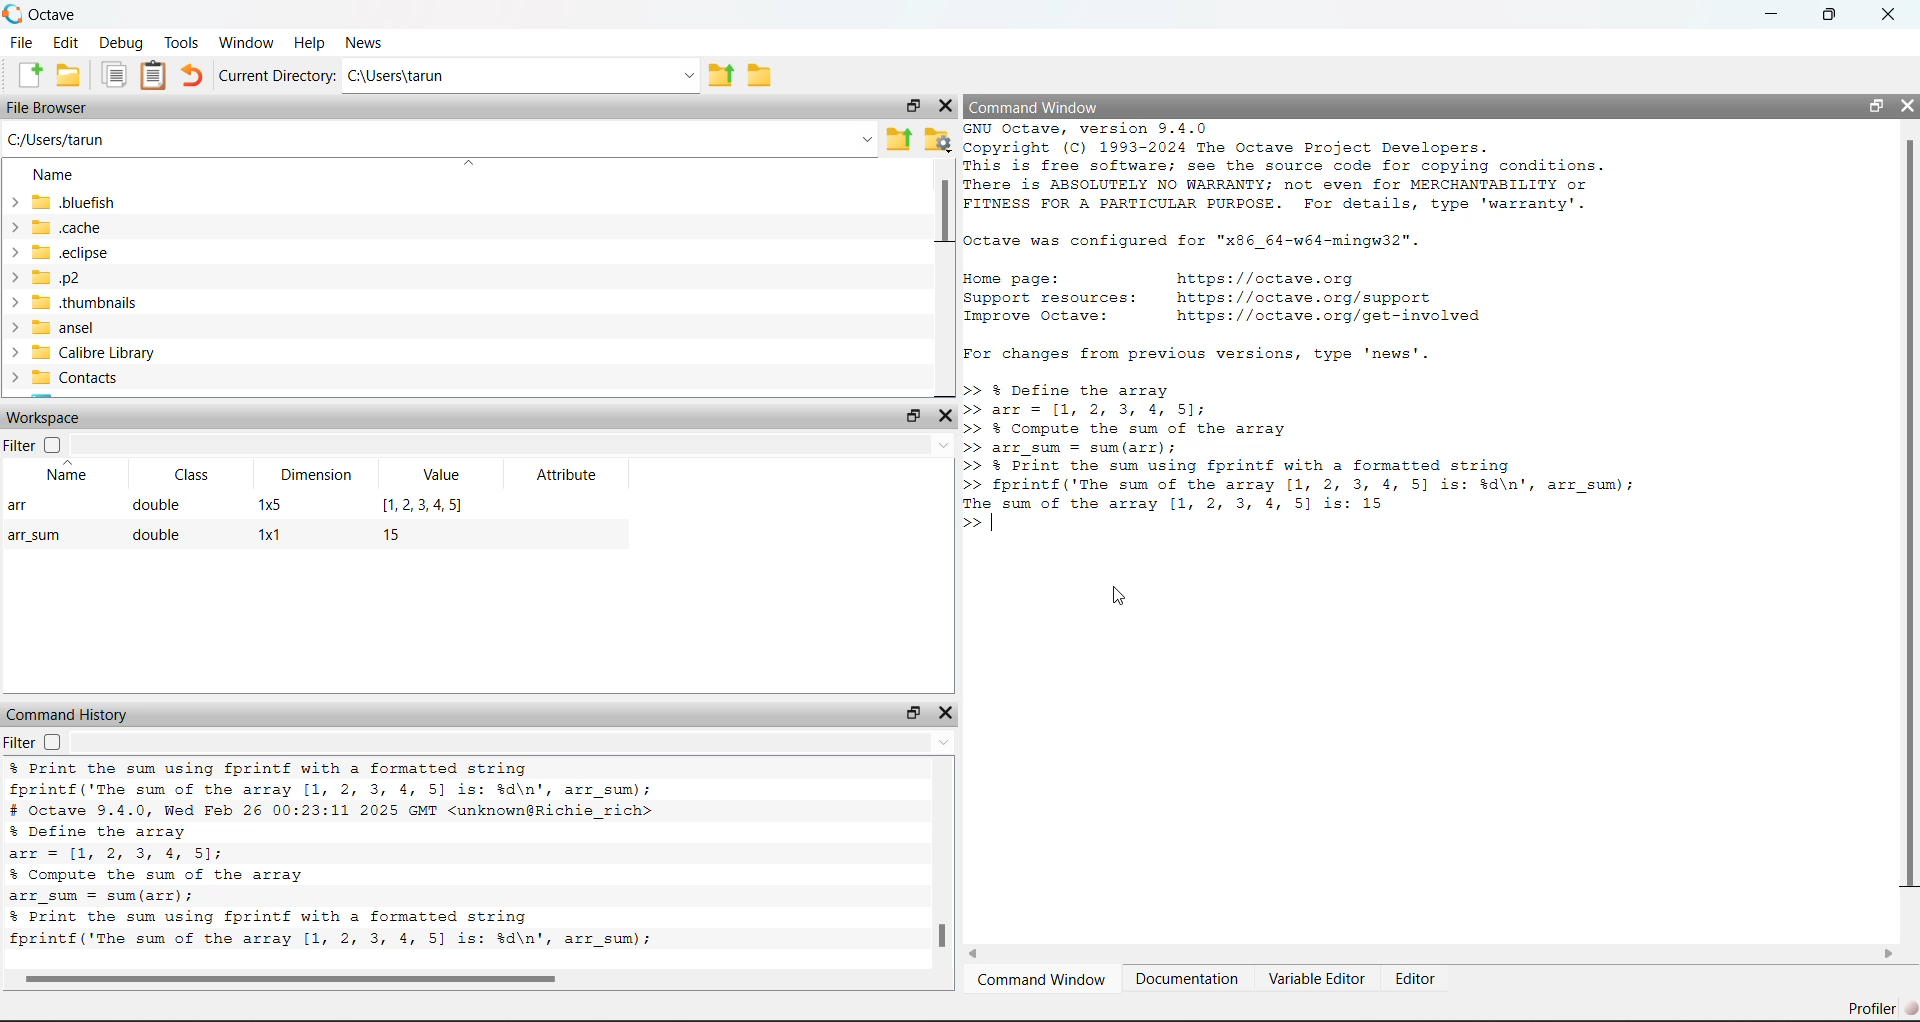  Describe the element at coordinates (70, 379) in the screenshot. I see `Contacts` at that location.